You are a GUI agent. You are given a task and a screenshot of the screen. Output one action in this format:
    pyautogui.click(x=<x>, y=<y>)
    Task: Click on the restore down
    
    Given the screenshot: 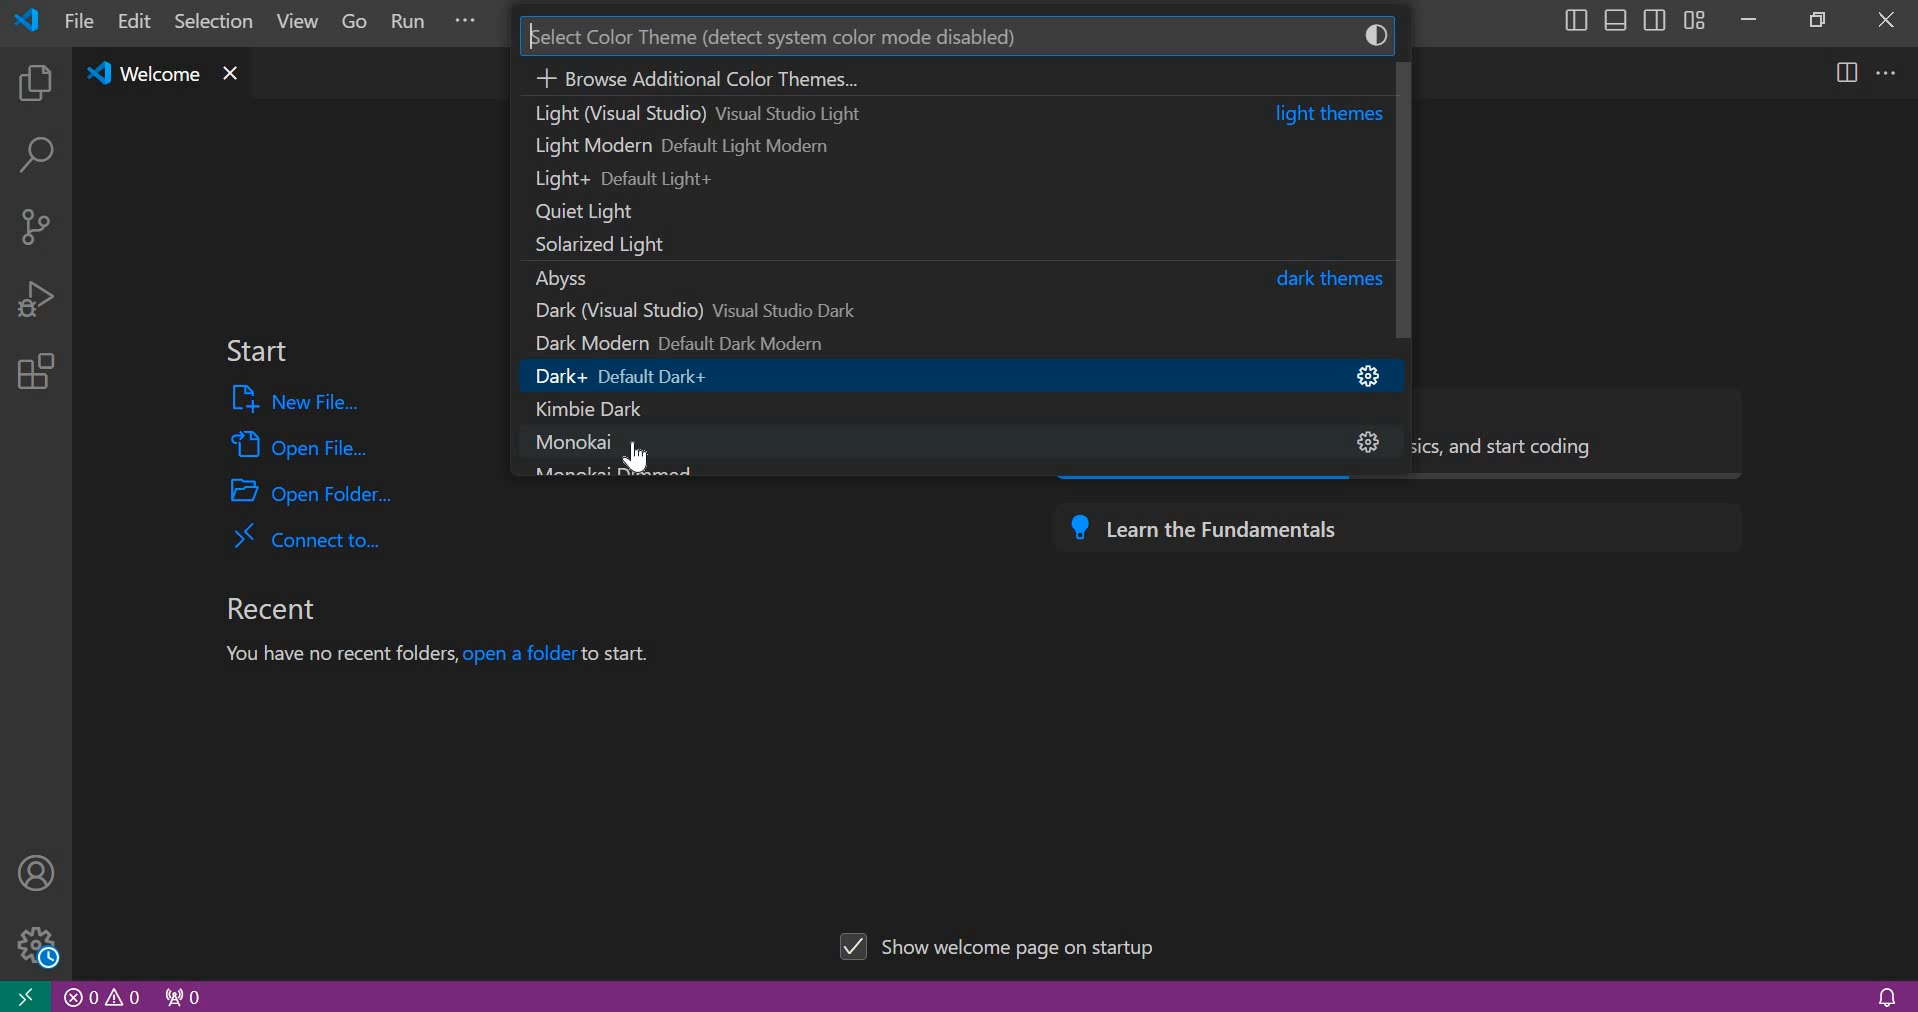 What is the action you would take?
    pyautogui.click(x=1812, y=18)
    